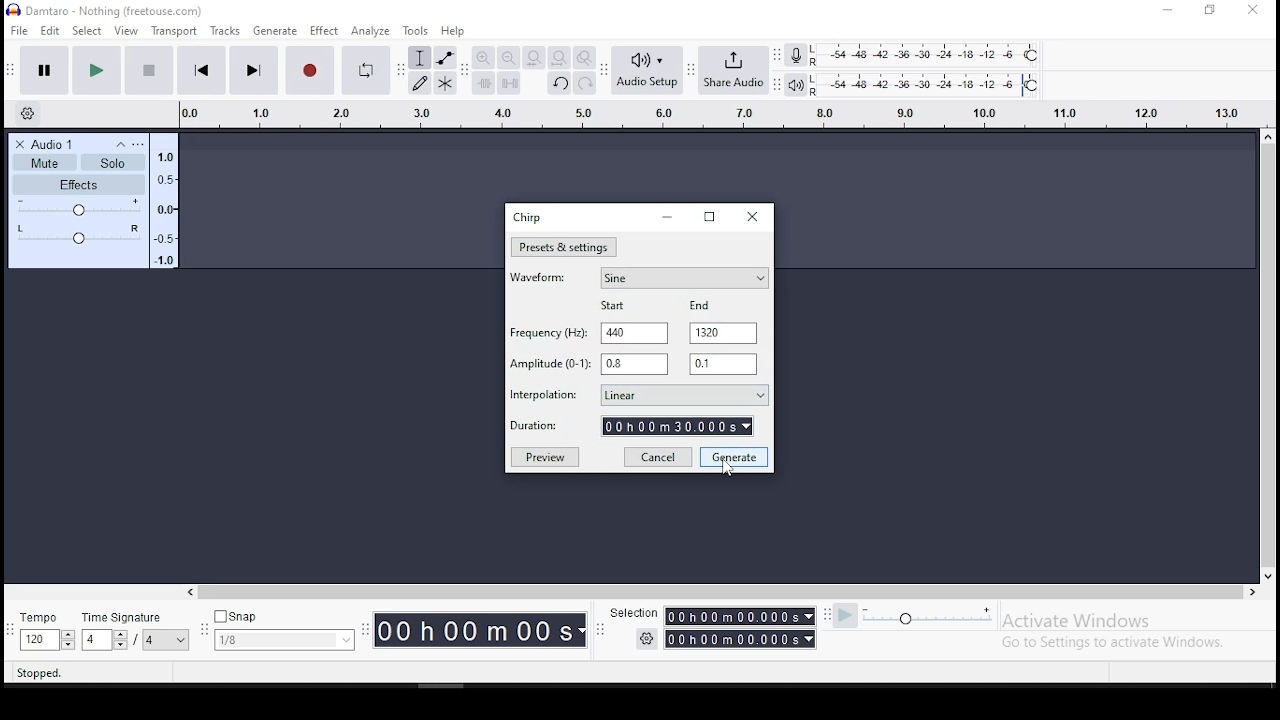 The width and height of the screenshot is (1280, 720). I want to click on , so click(549, 332).